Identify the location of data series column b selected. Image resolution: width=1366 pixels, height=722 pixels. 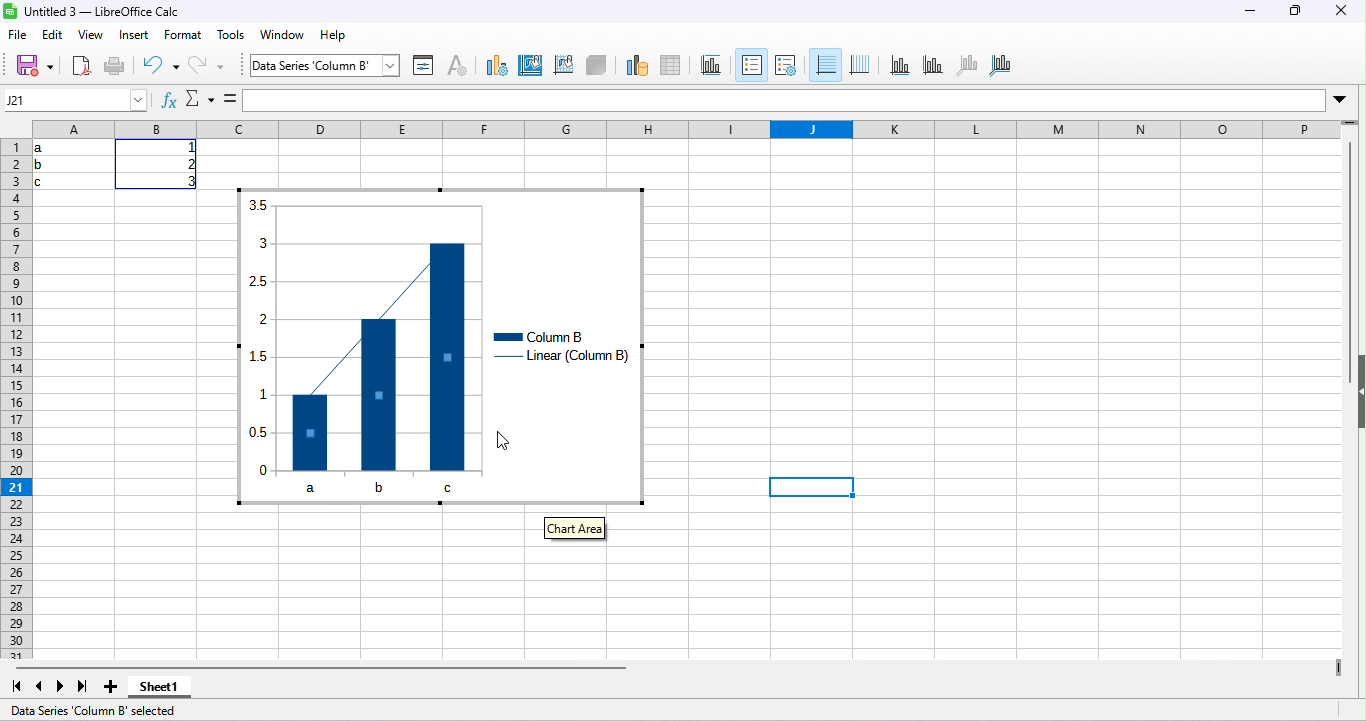
(96, 712).